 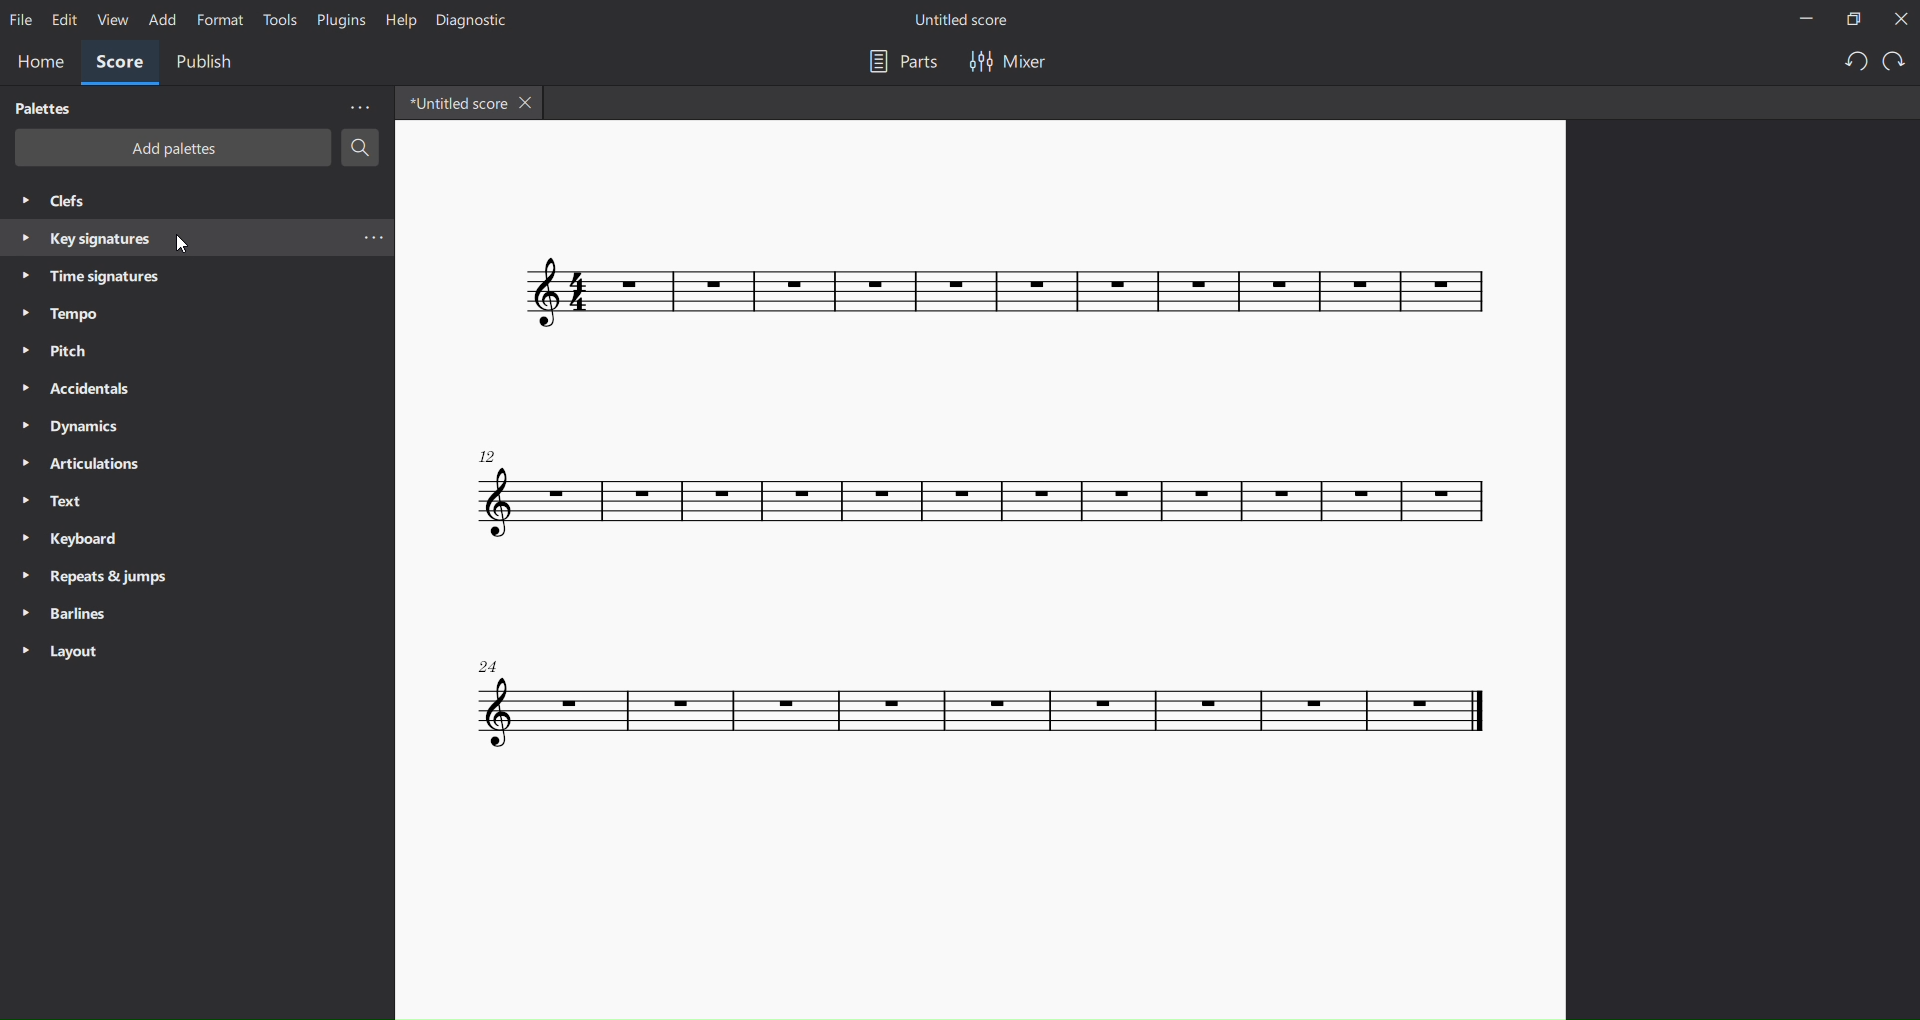 What do you see at coordinates (1022, 61) in the screenshot?
I see `mixer` at bounding box center [1022, 61].